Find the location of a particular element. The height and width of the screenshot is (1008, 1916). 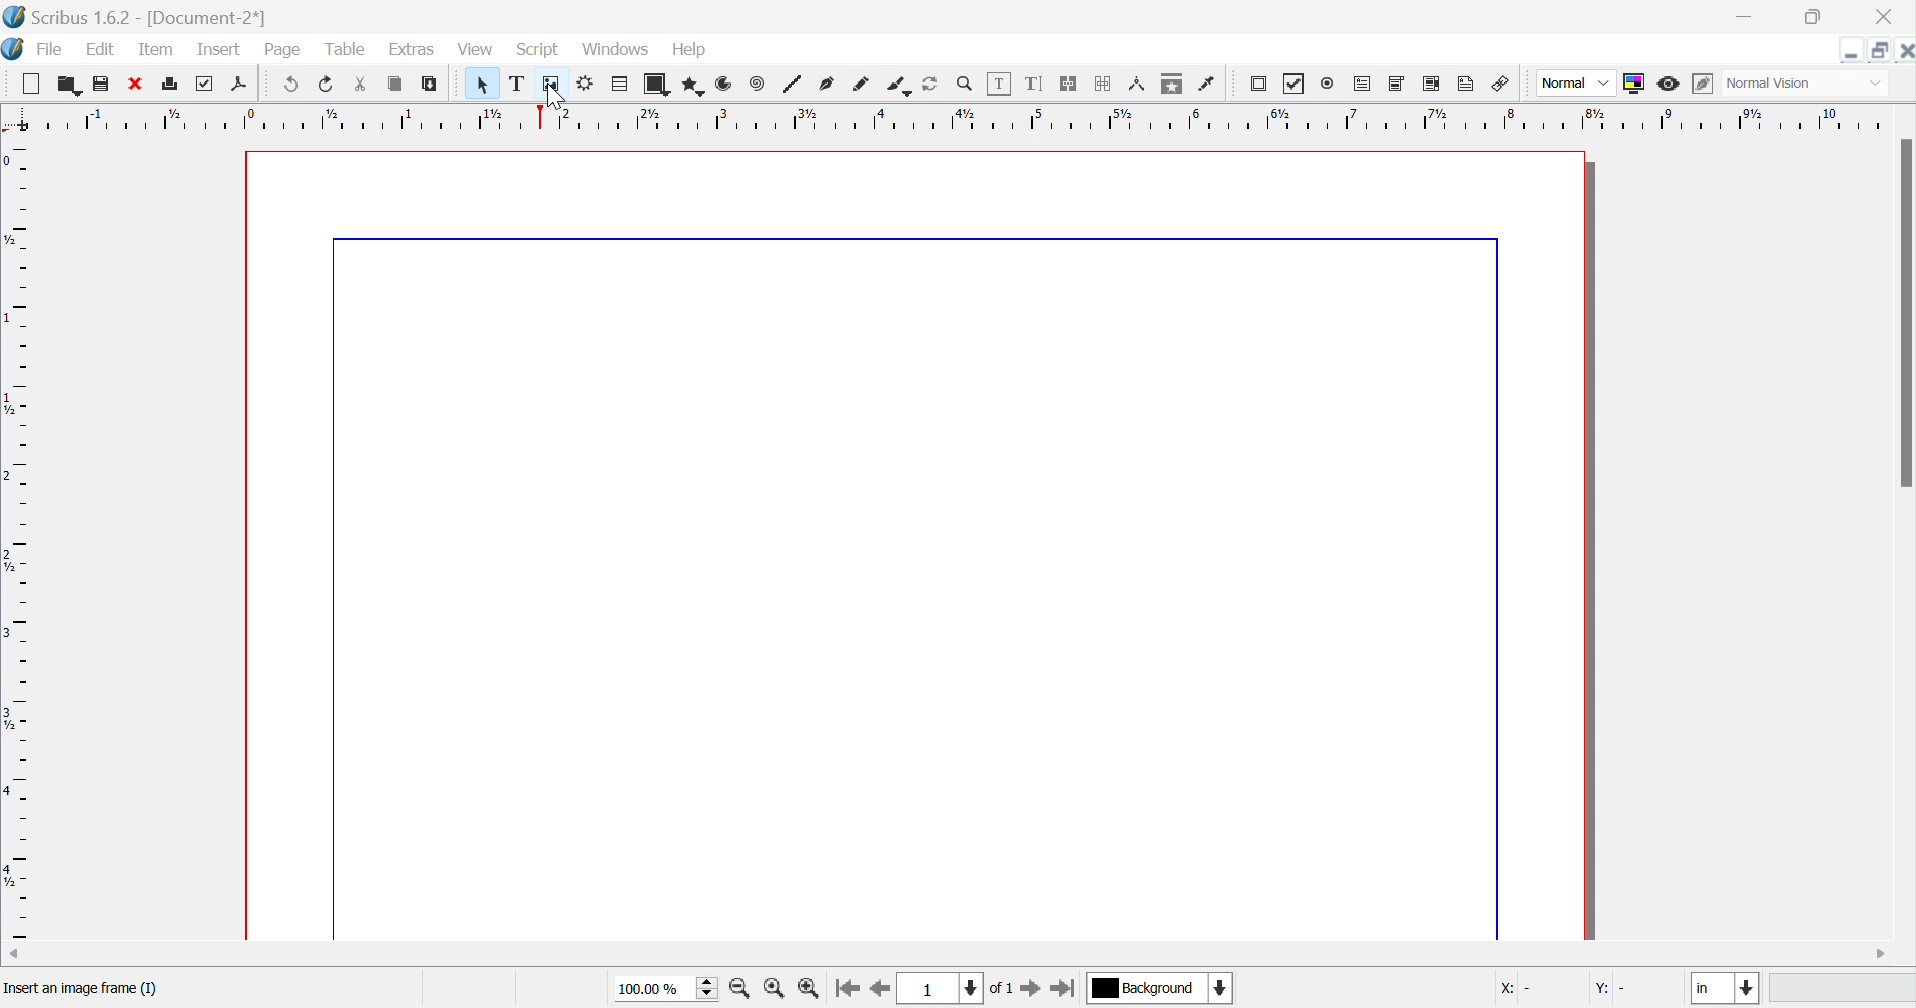

zoom in/out is located at coordinates (965, 83).